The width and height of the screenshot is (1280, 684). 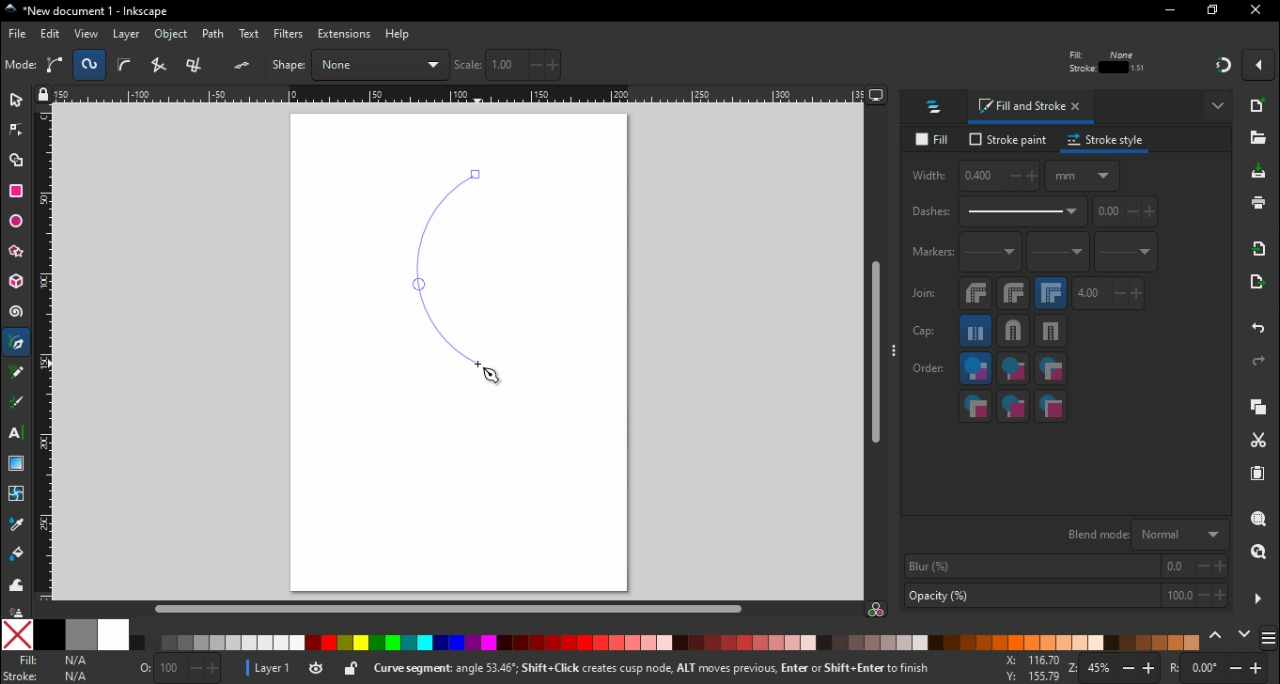 I want to click on mode, so click(x=21, y=66).